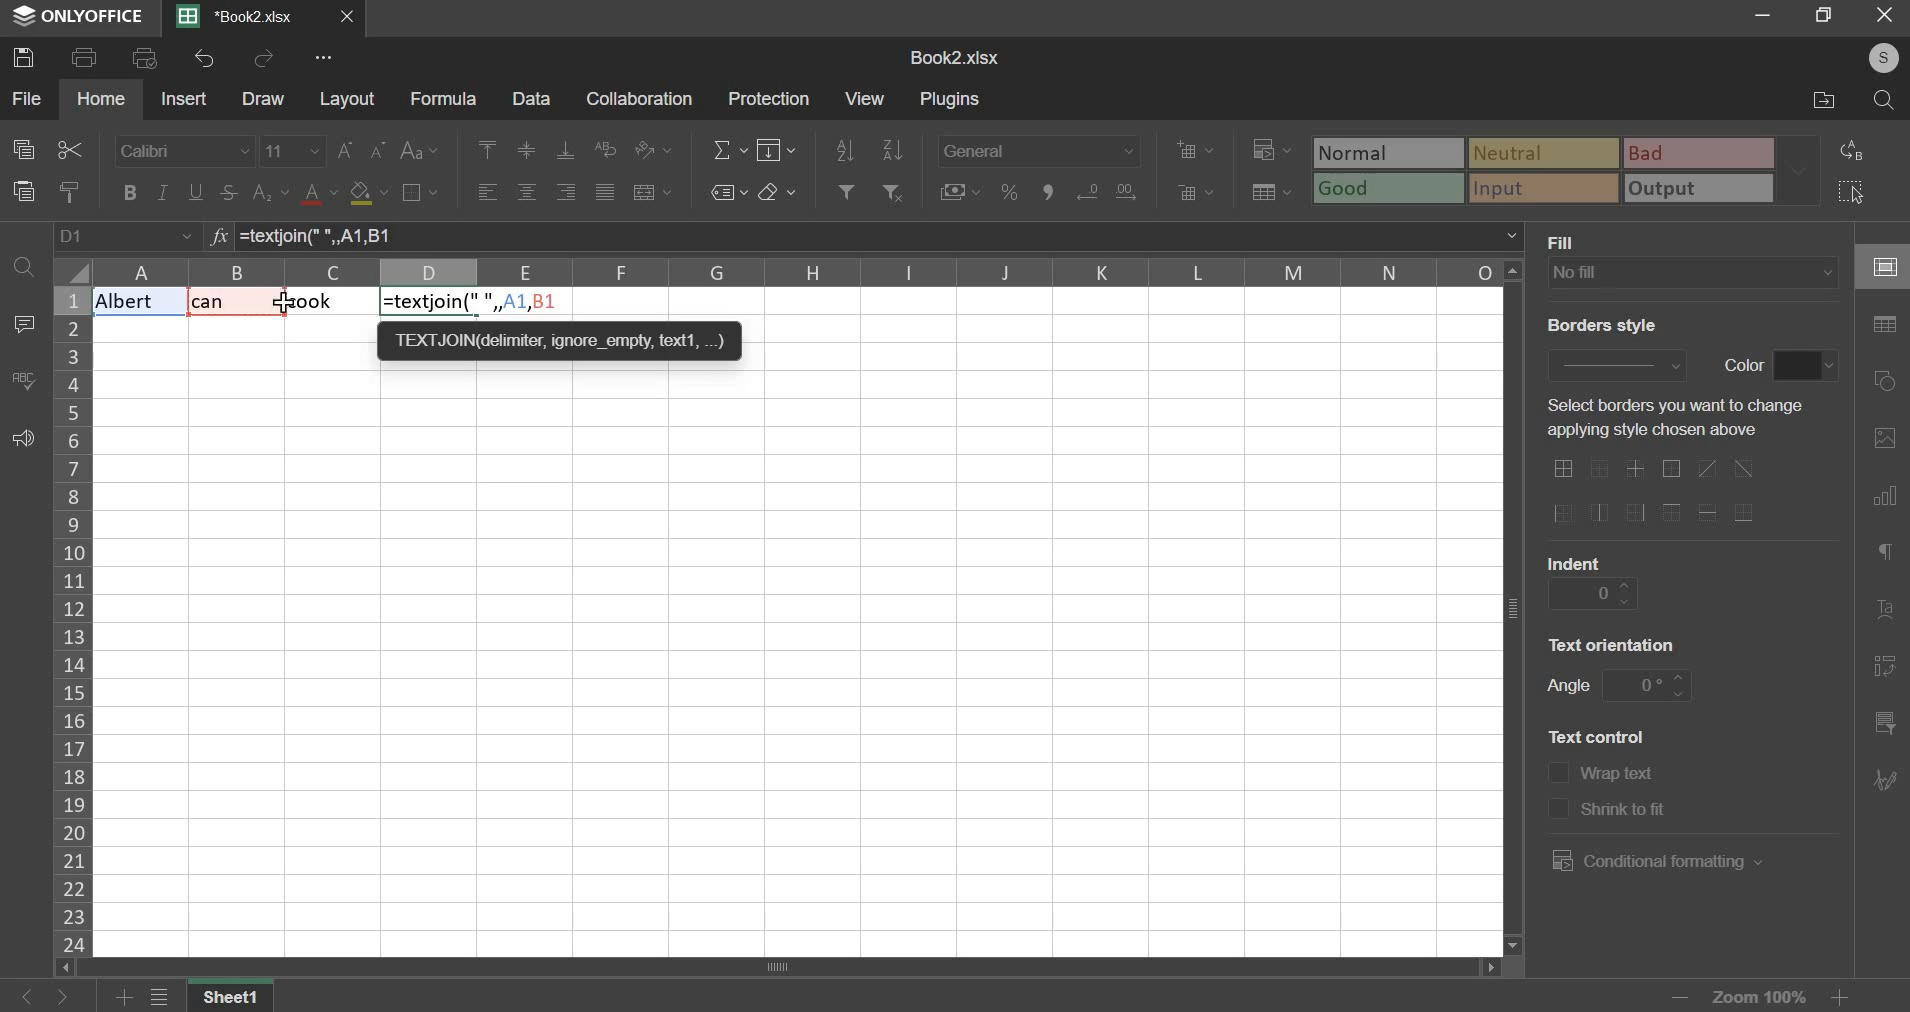 The width and height of the screenshot is (1910, 1012). I want to click on merge & center, so click(653, 192).